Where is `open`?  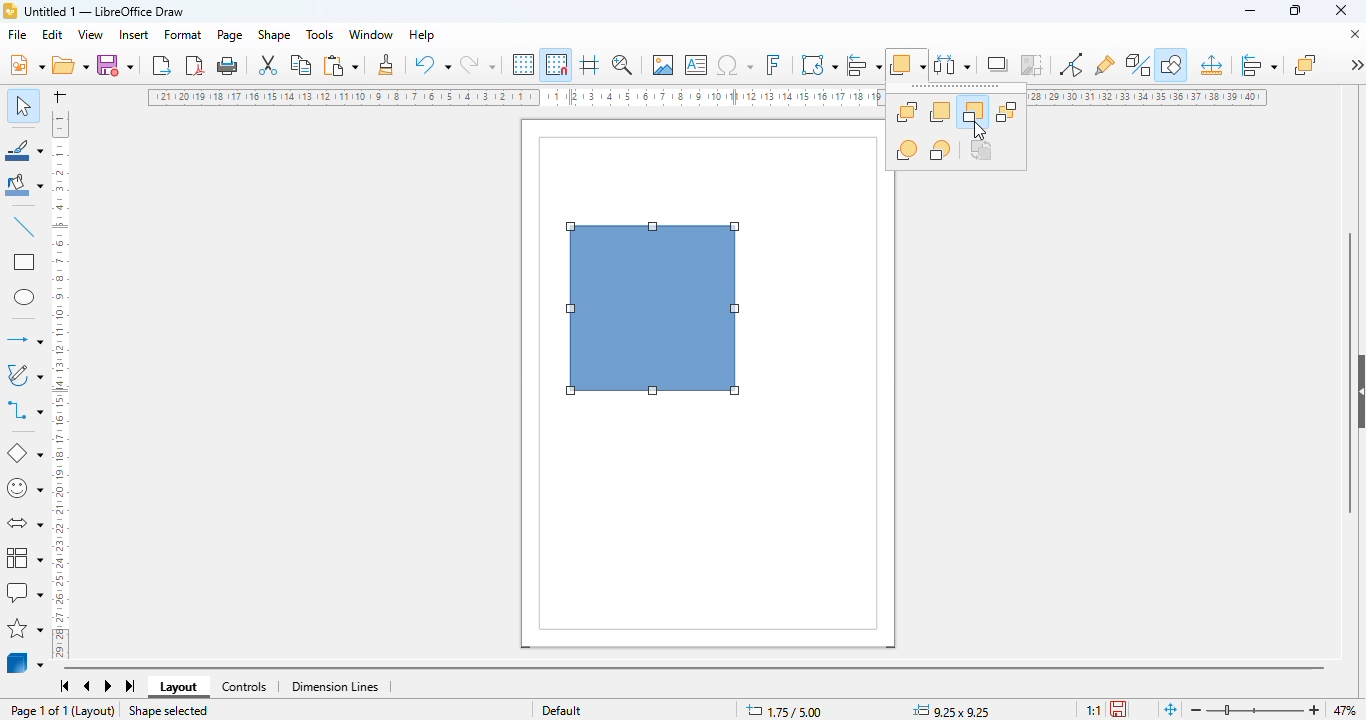
open is located at coordinates (69, 65).